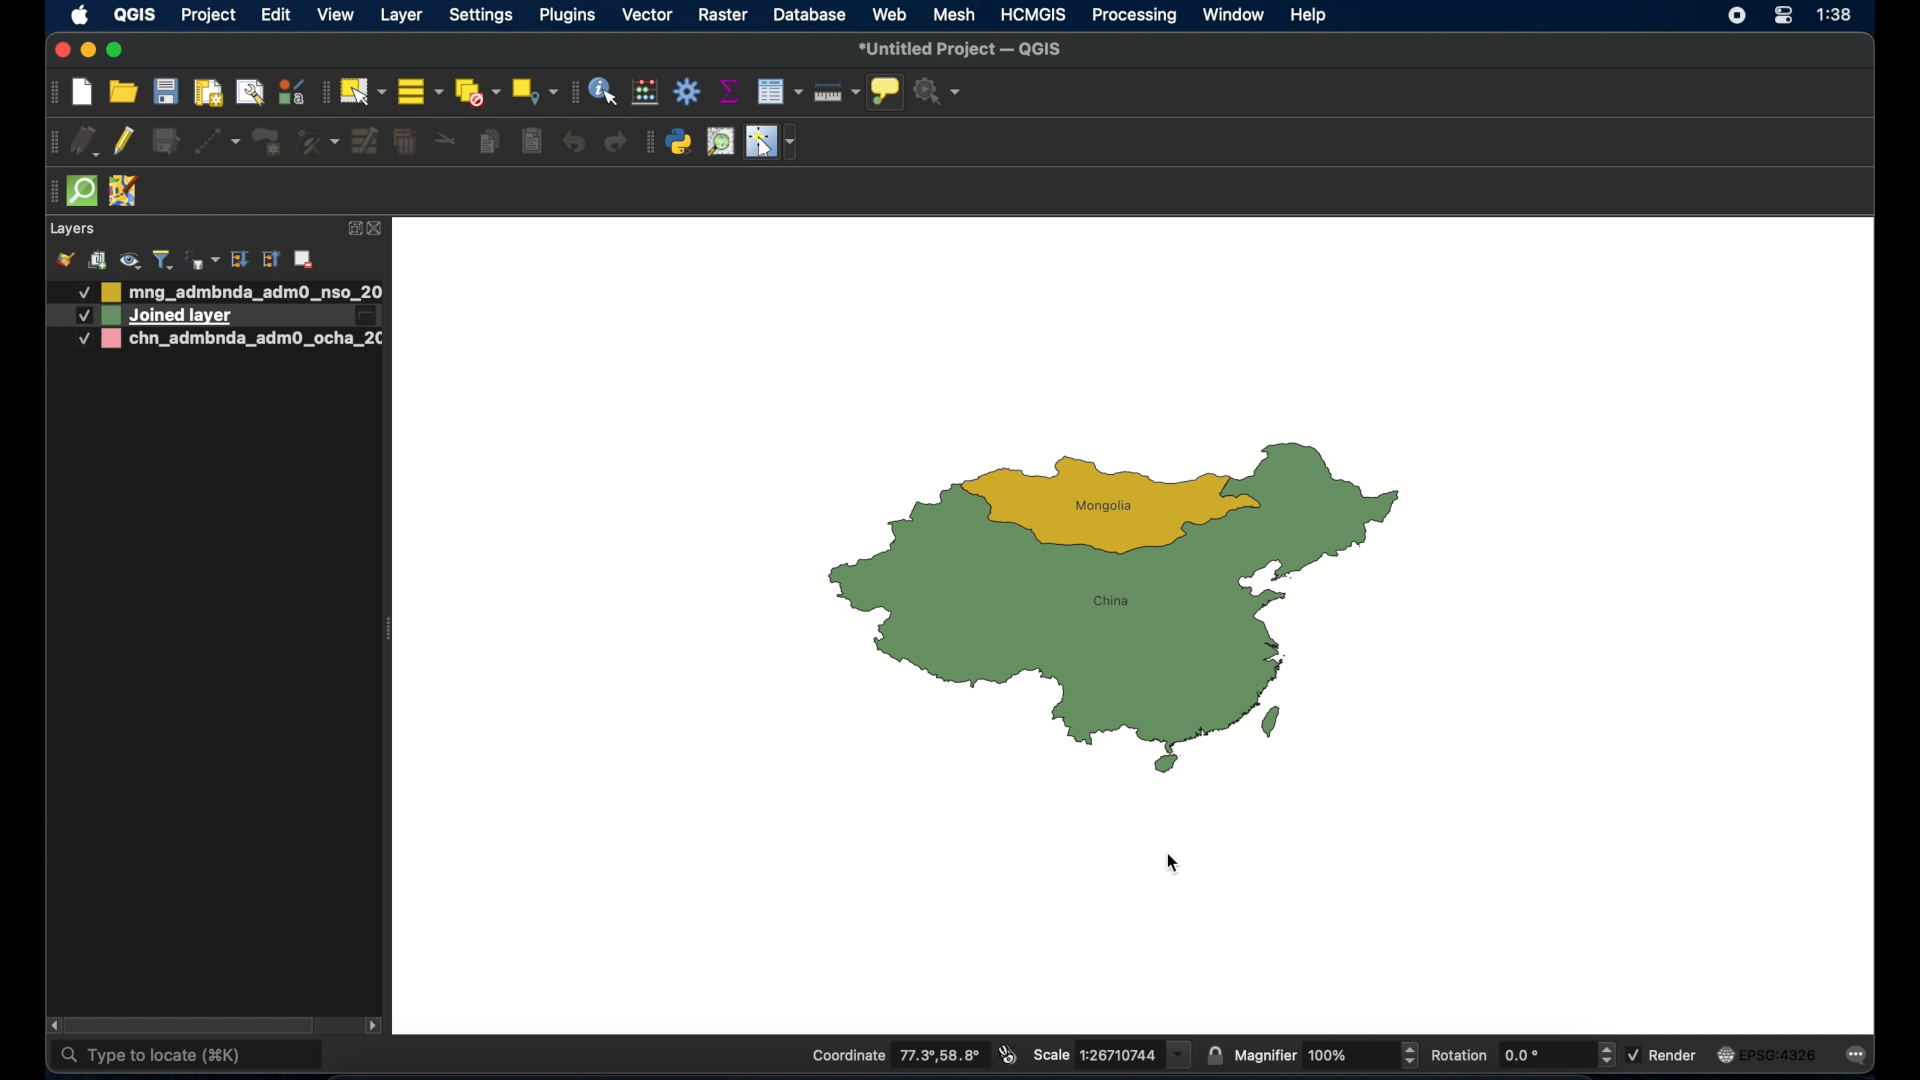 The width and height of the screenshot is (1920, 1080). Describe the element at coordinates (835, 93) in the screenshot. I see `measure line` at that location.